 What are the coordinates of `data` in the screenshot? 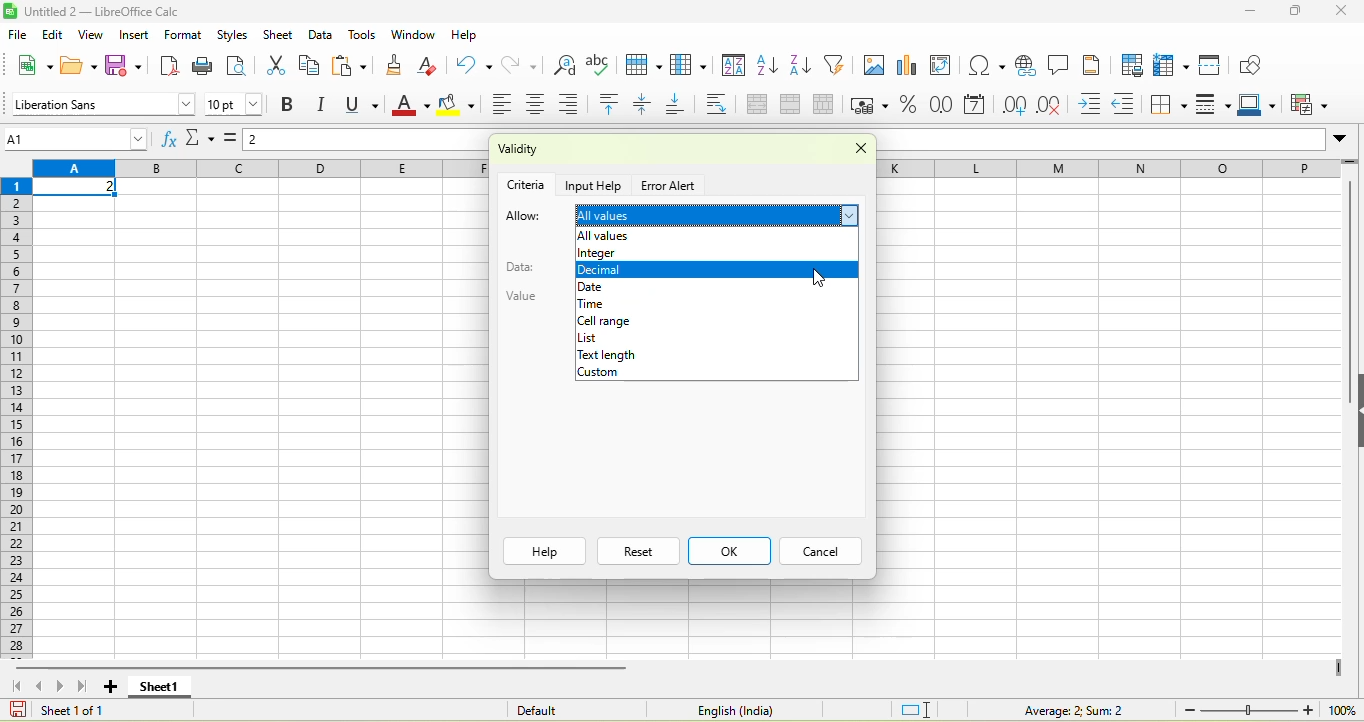 It's located at (321, 34).